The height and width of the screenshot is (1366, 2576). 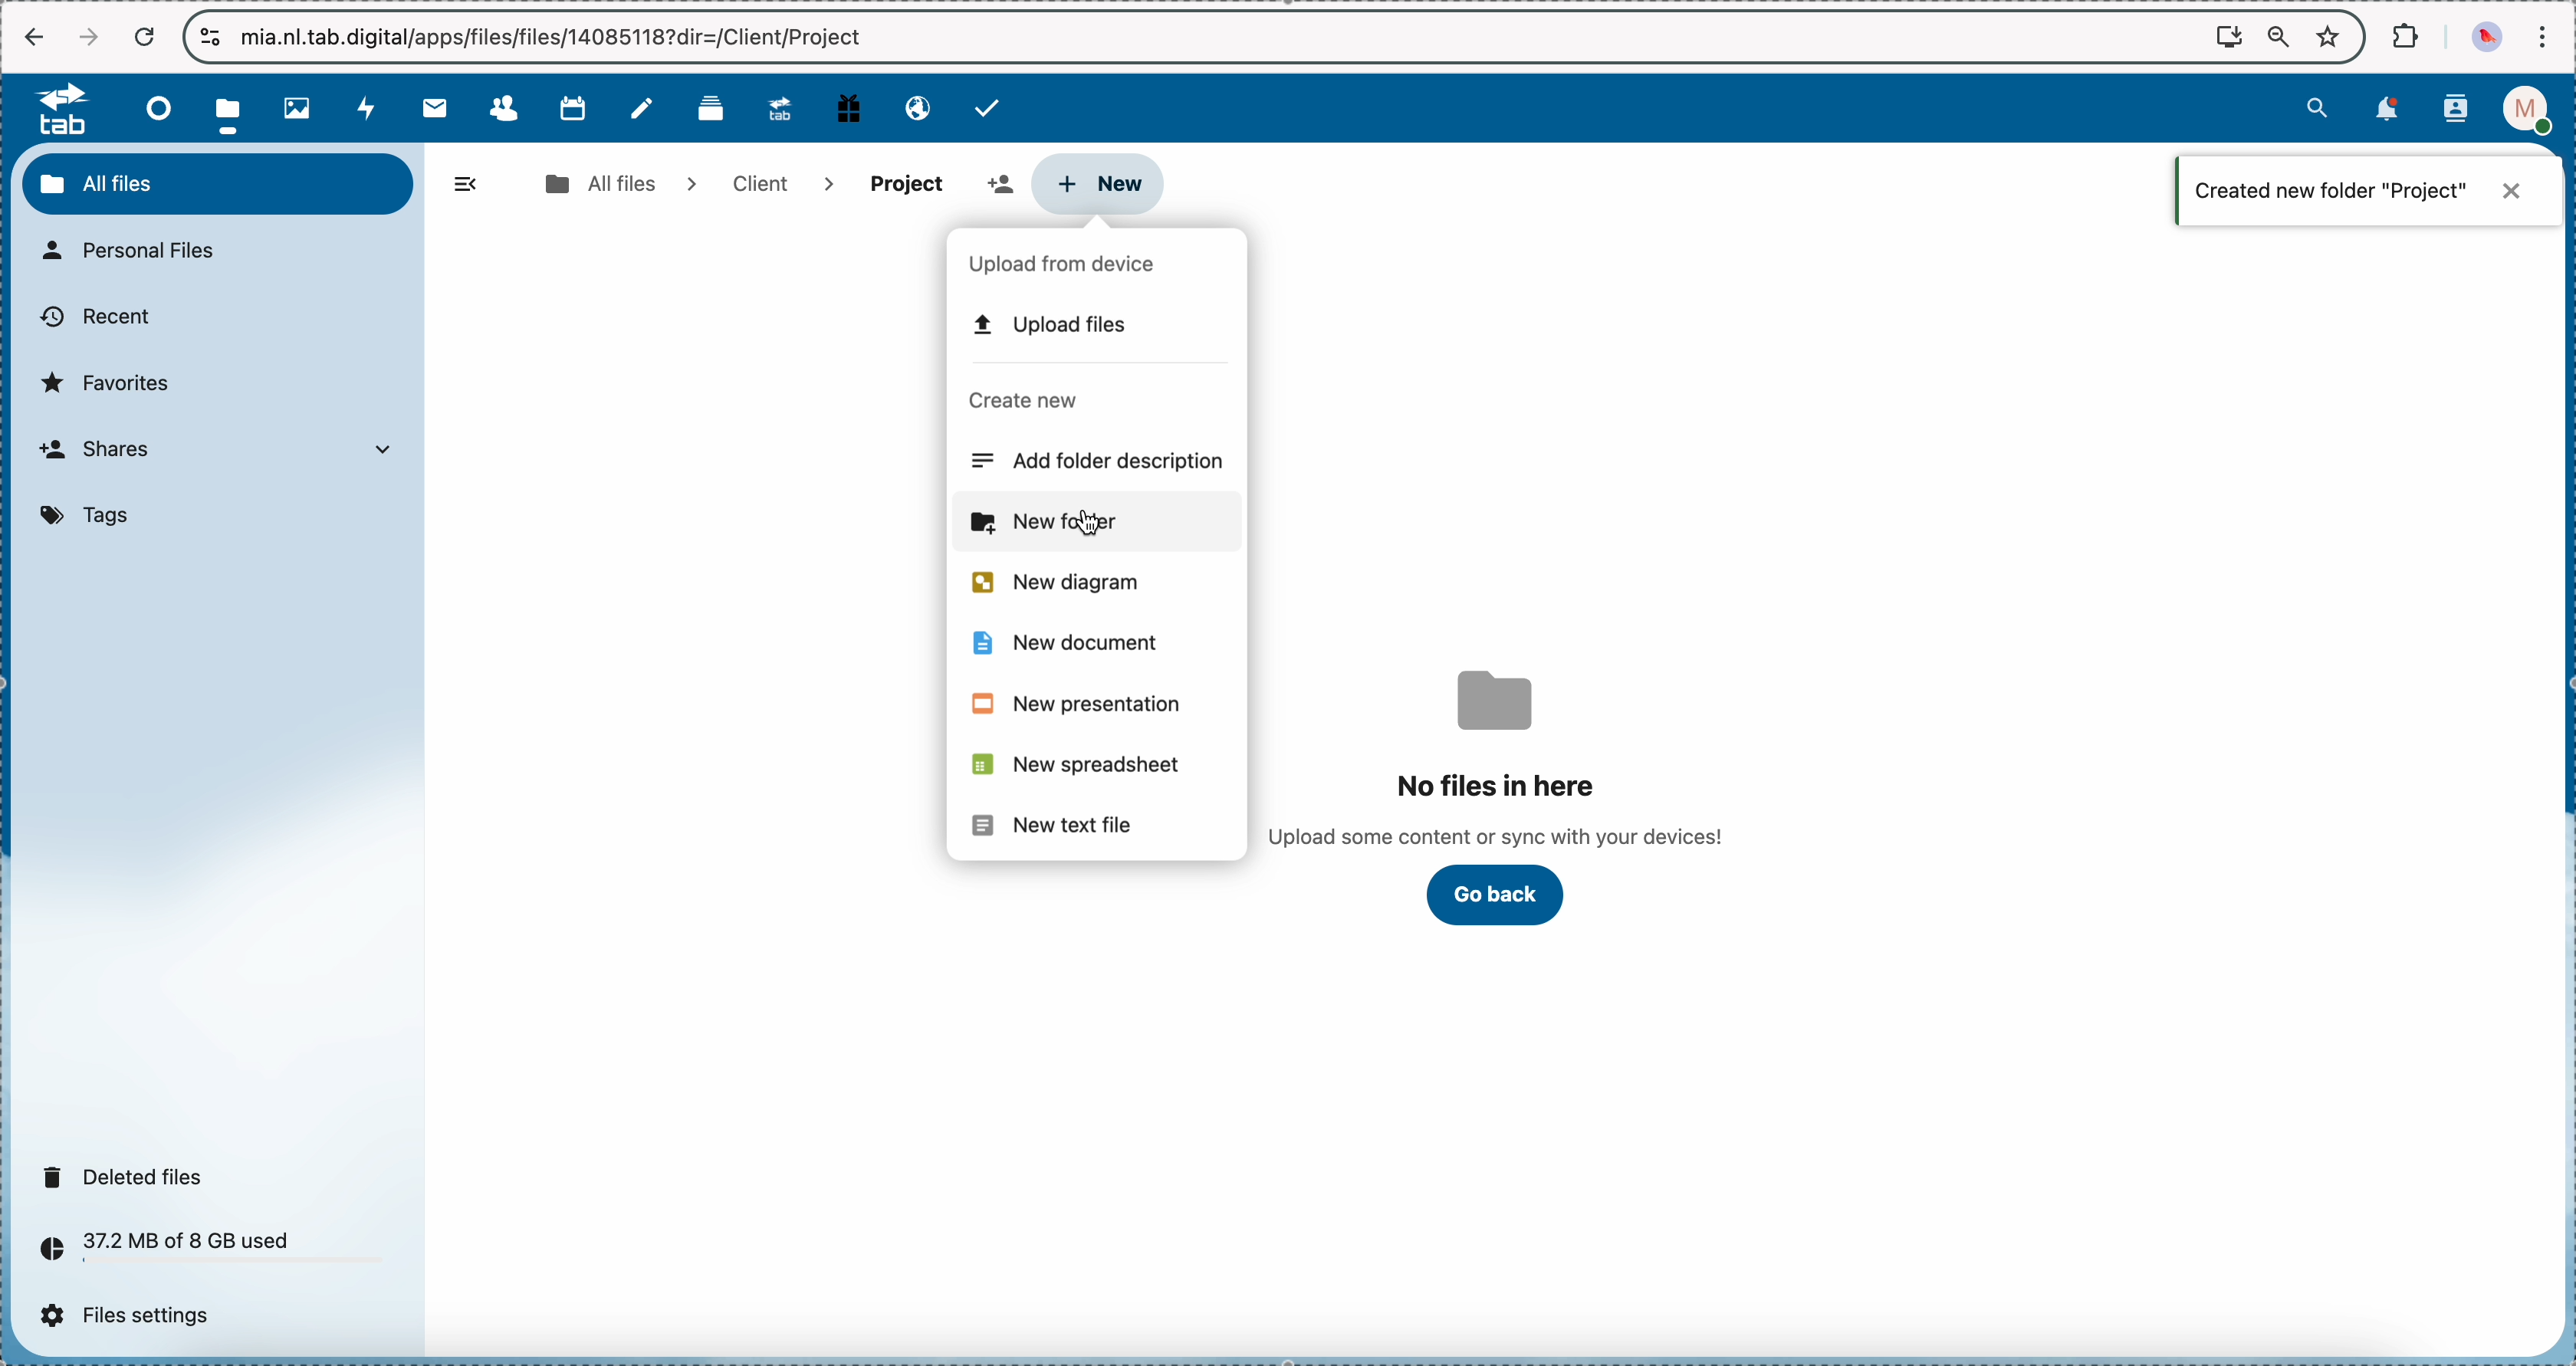 I want to click on controls, so click(x=212, y=37).